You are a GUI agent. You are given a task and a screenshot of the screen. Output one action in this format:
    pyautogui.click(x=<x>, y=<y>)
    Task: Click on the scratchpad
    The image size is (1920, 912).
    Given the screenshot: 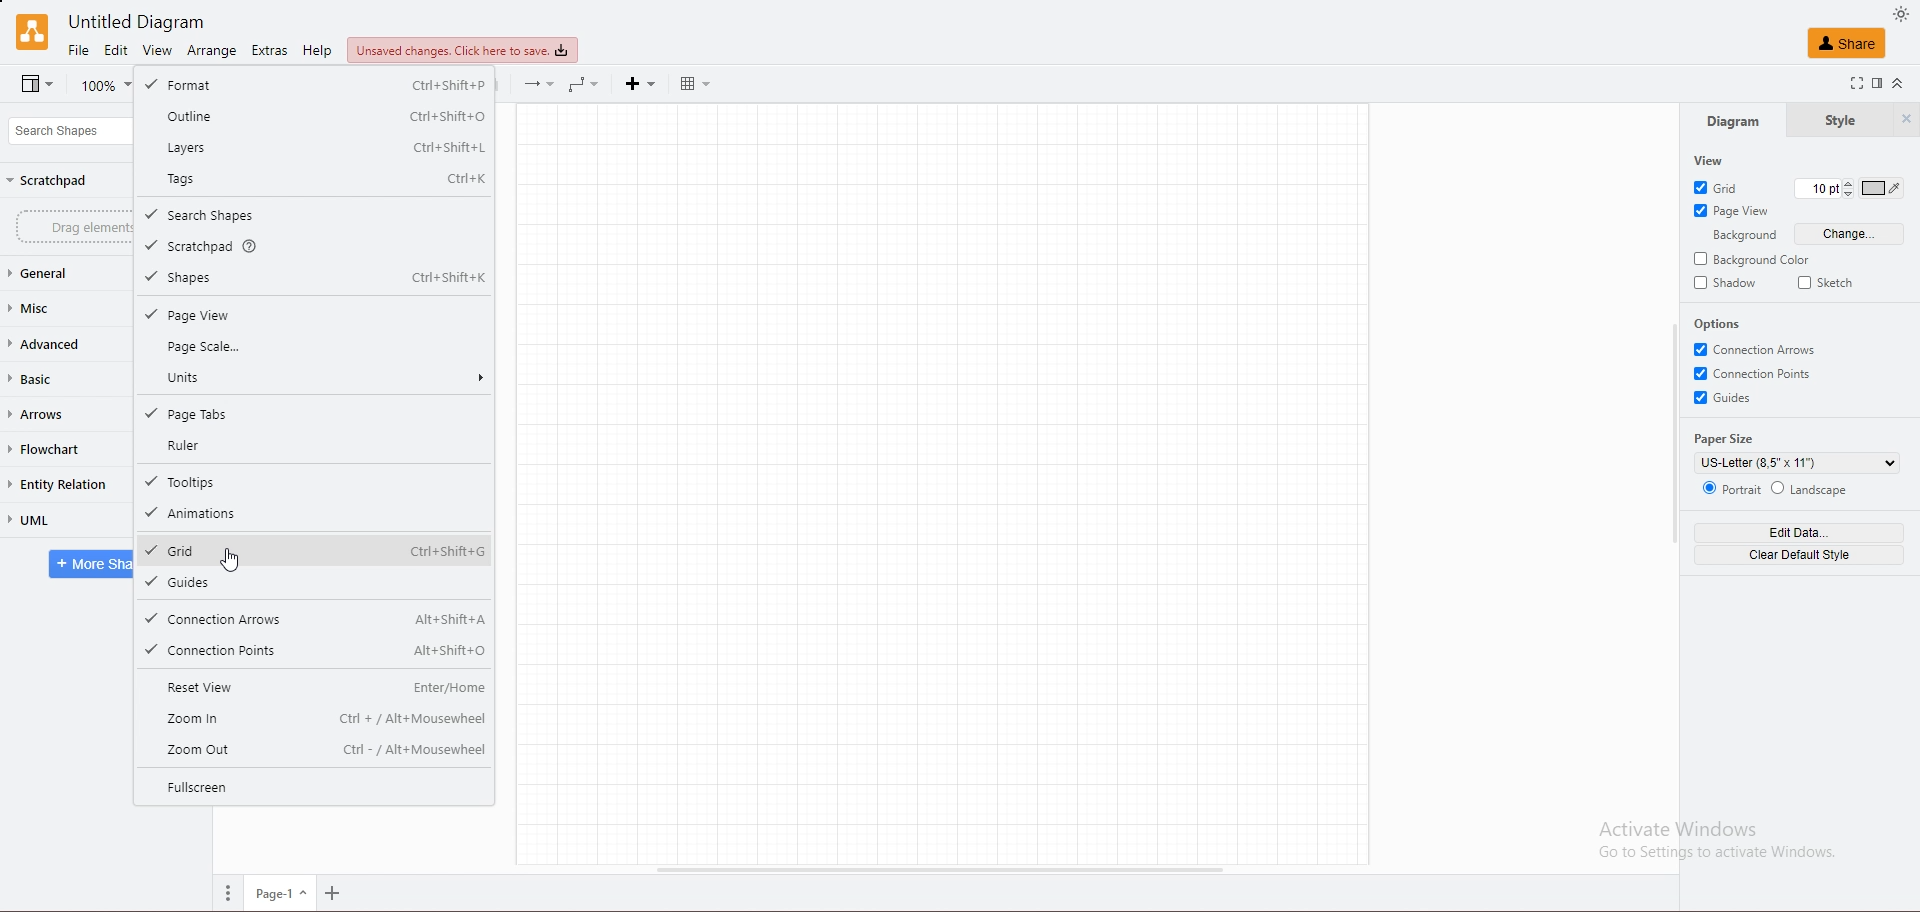 What is the action you would take?
    pyautogui.click(x=316, y=246)
    